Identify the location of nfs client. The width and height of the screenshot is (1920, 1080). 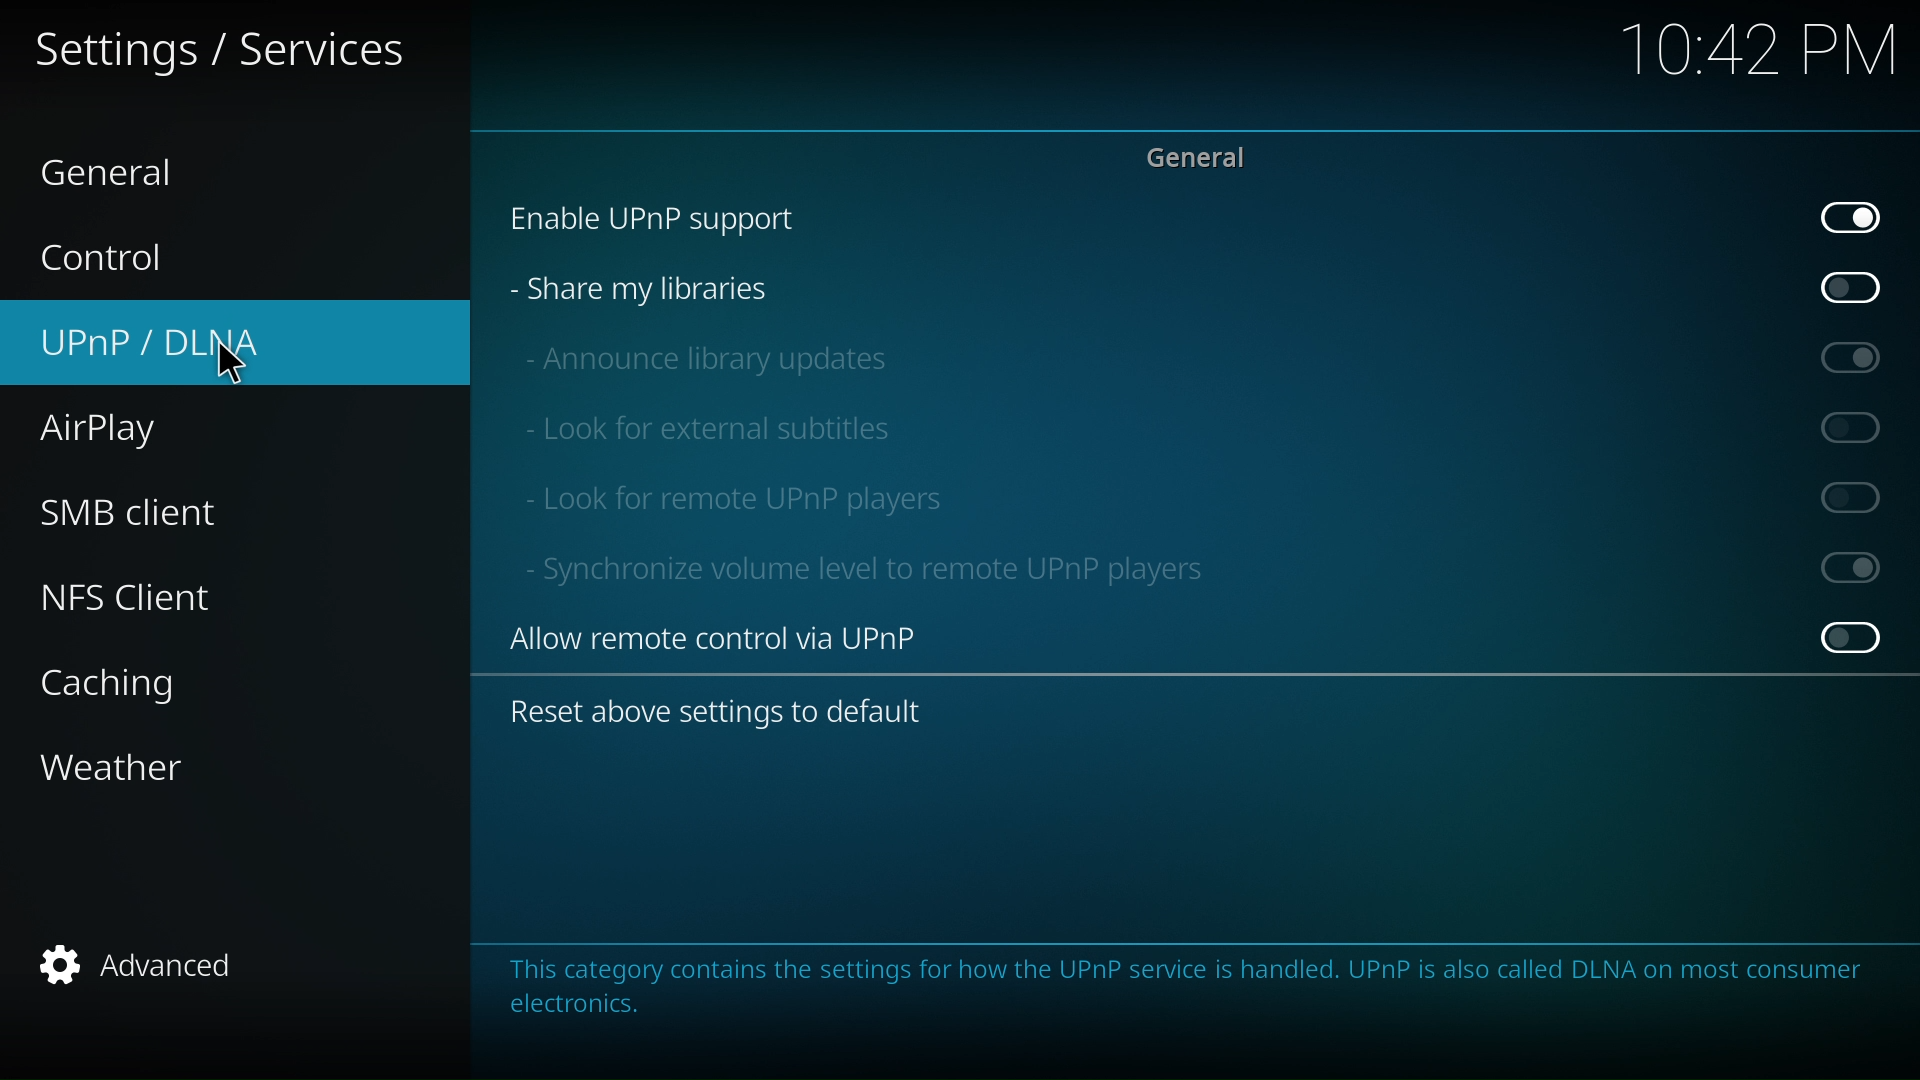
(144, 601).